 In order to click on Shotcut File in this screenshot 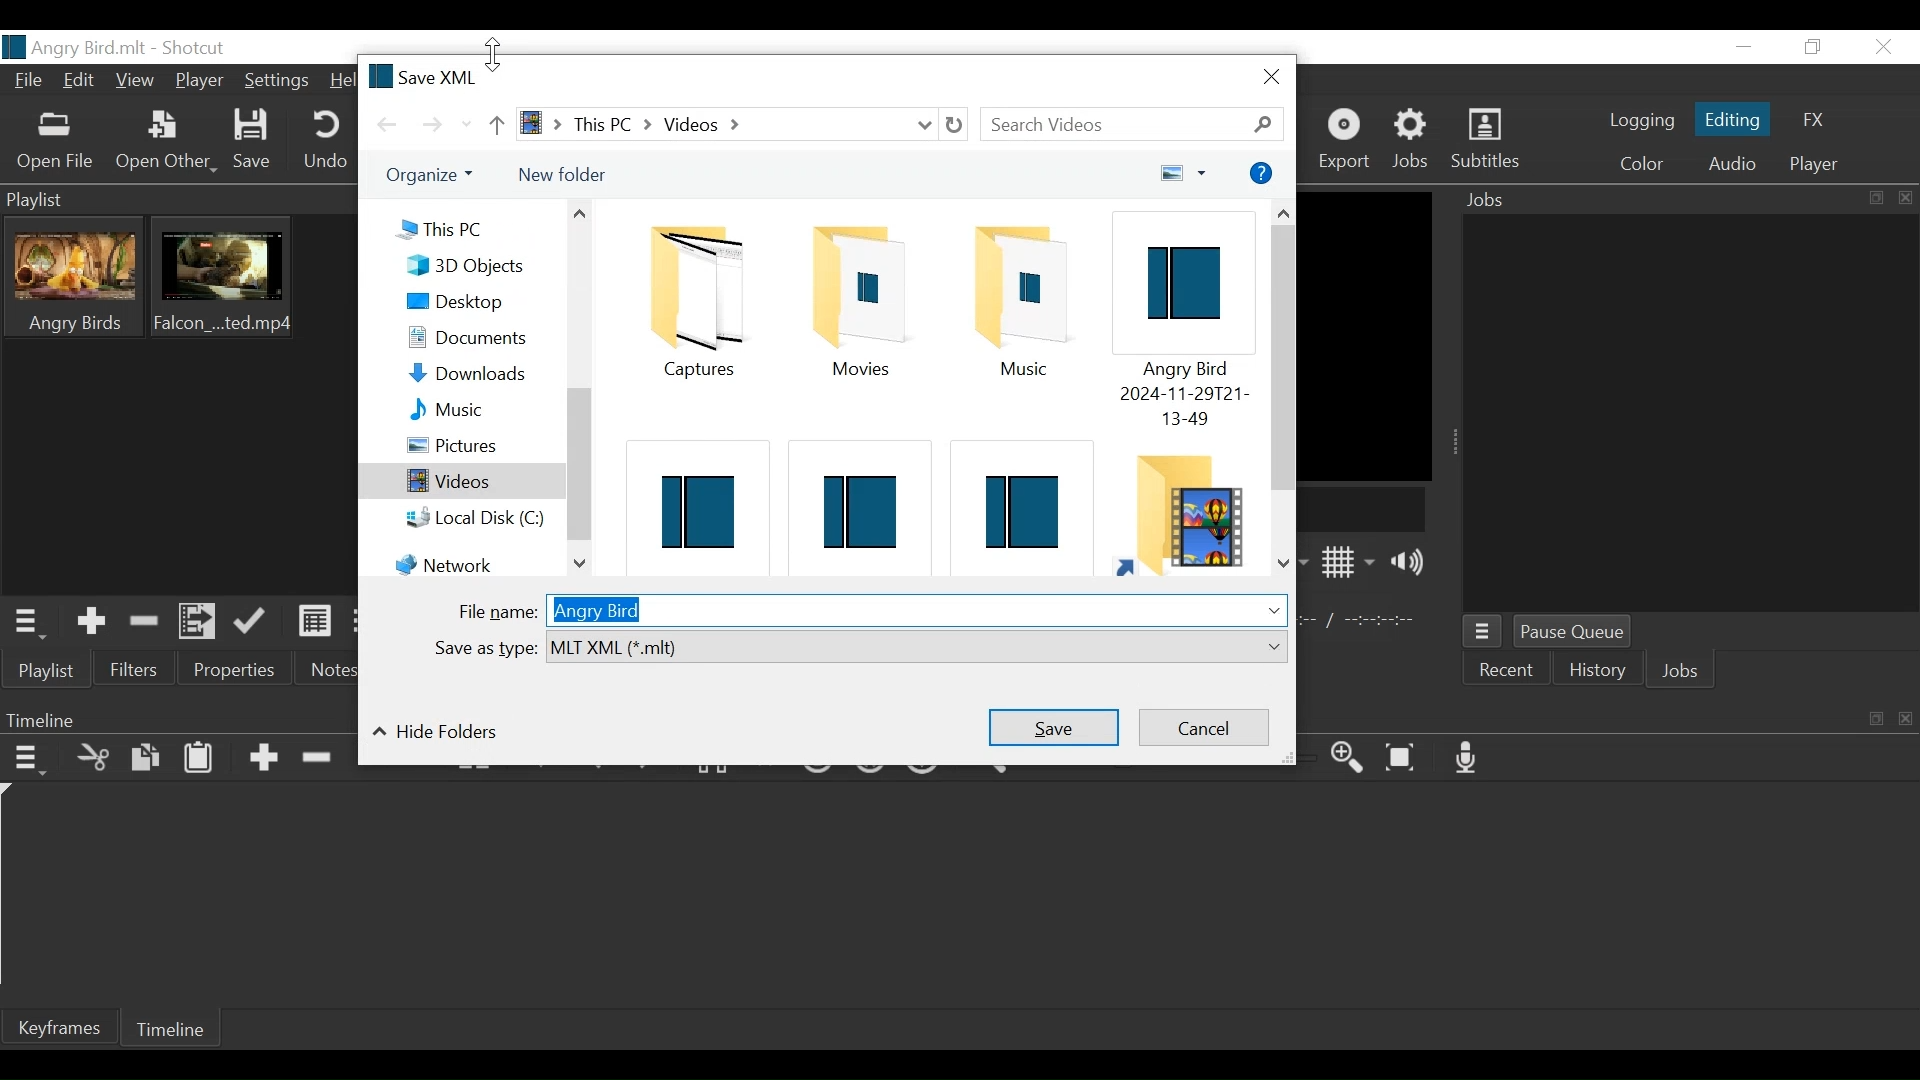, I will do `click(1017, 500)`.